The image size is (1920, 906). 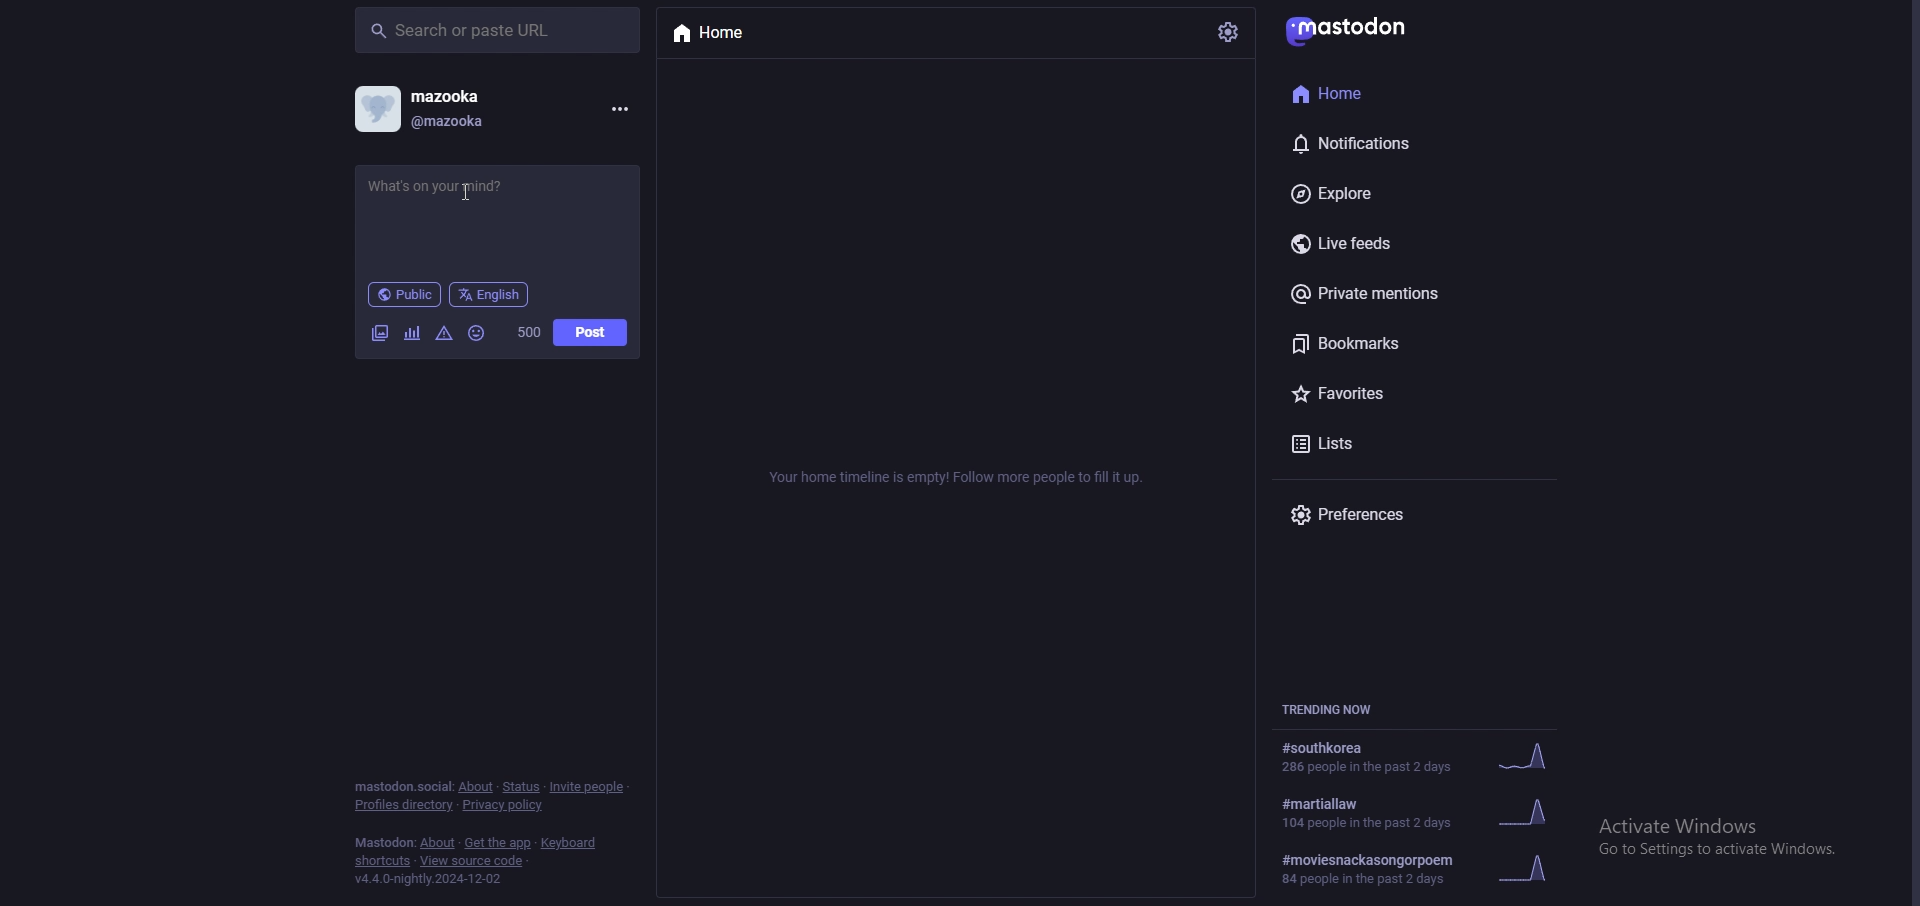 What do you see at coordinates (590, 786) in the screenshot?
I see `invite people` at bounding box center [590, 786].